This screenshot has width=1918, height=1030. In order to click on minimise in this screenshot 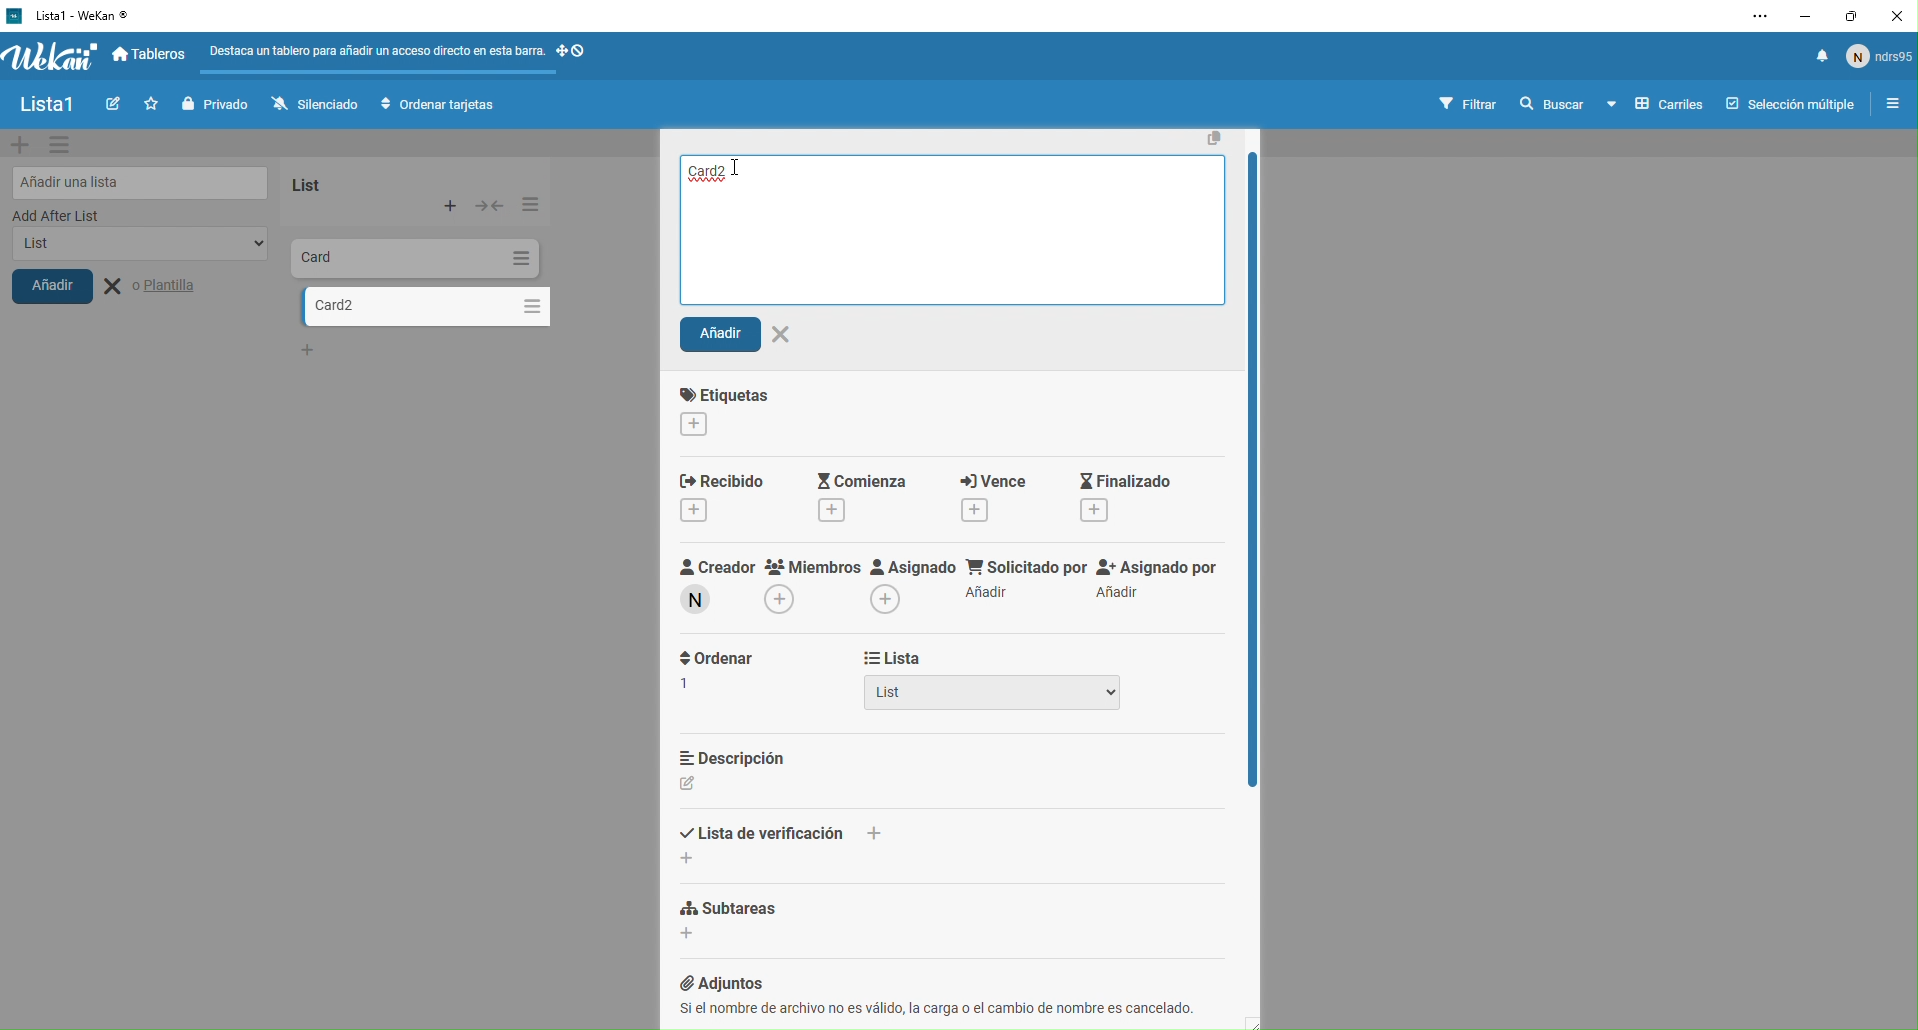, I will do `click(1802, 15)`.